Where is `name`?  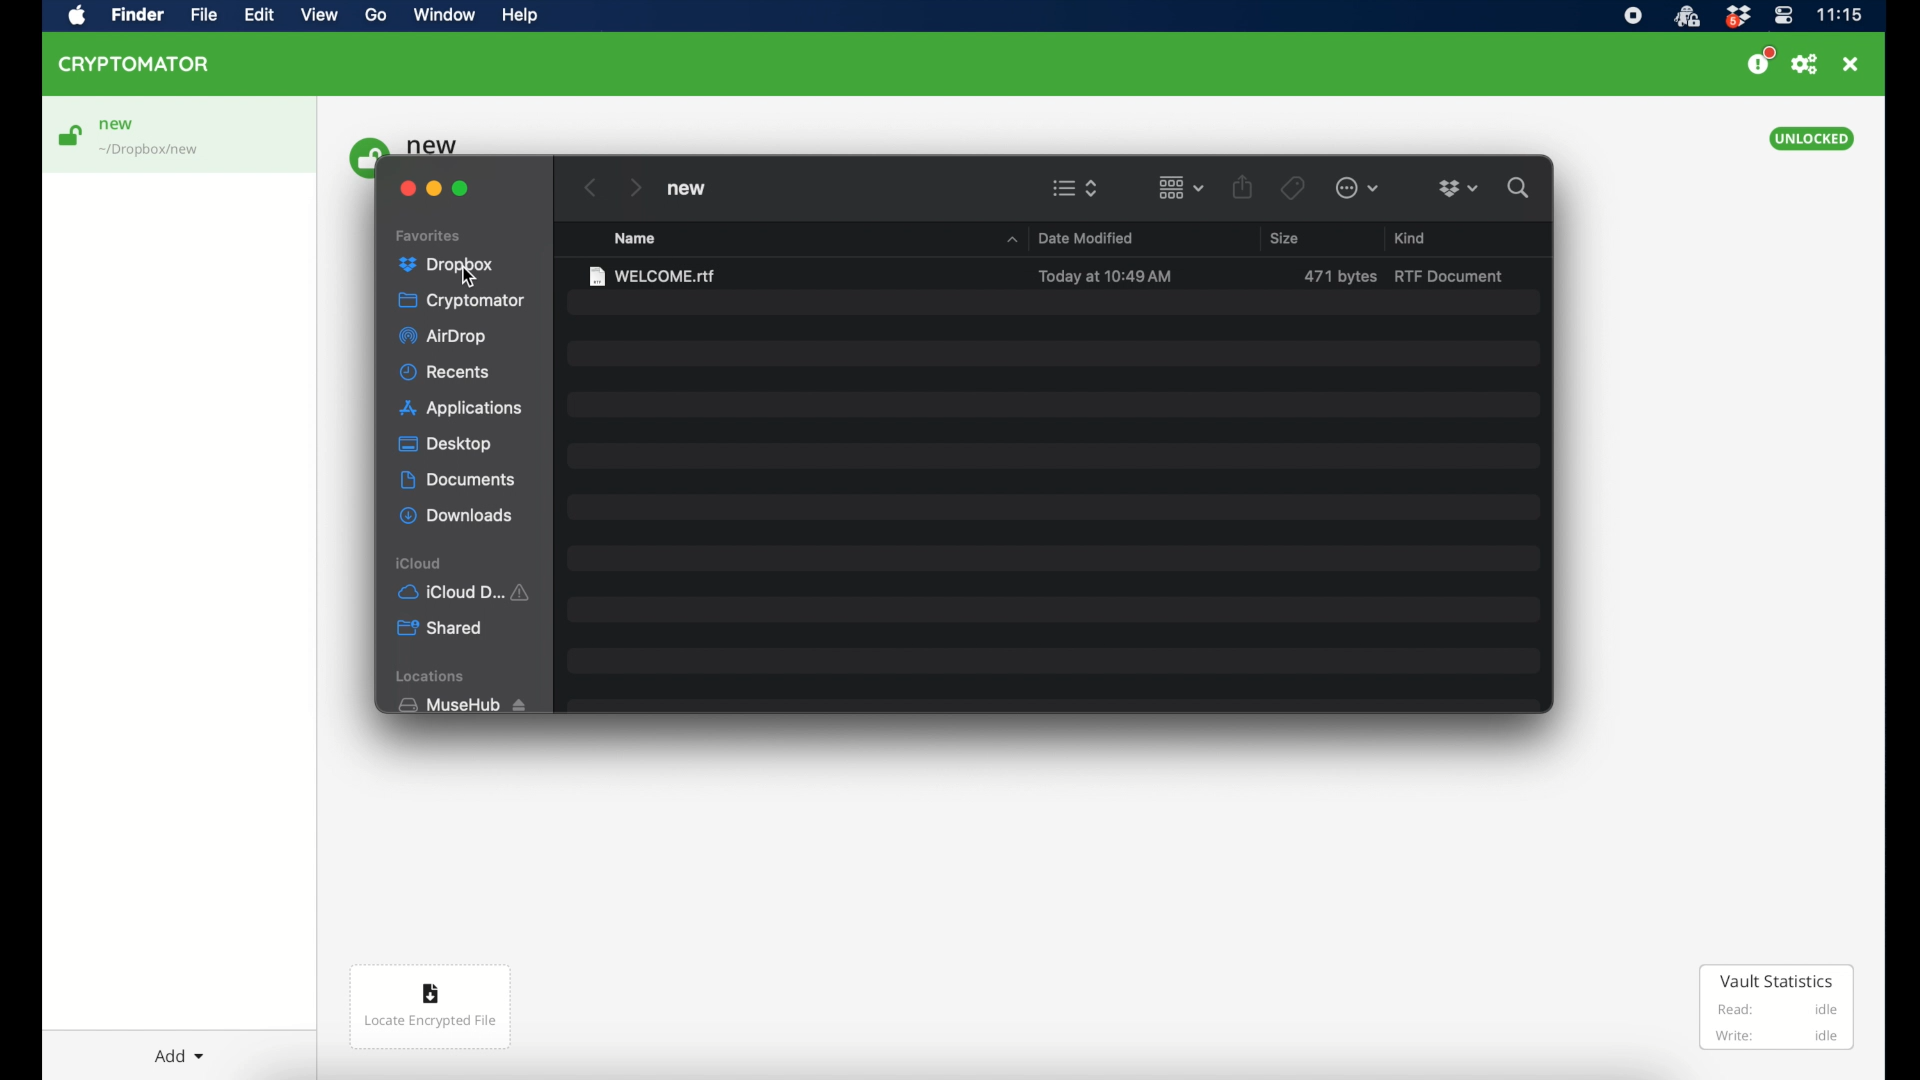
name is located at coordinates (635, 239).